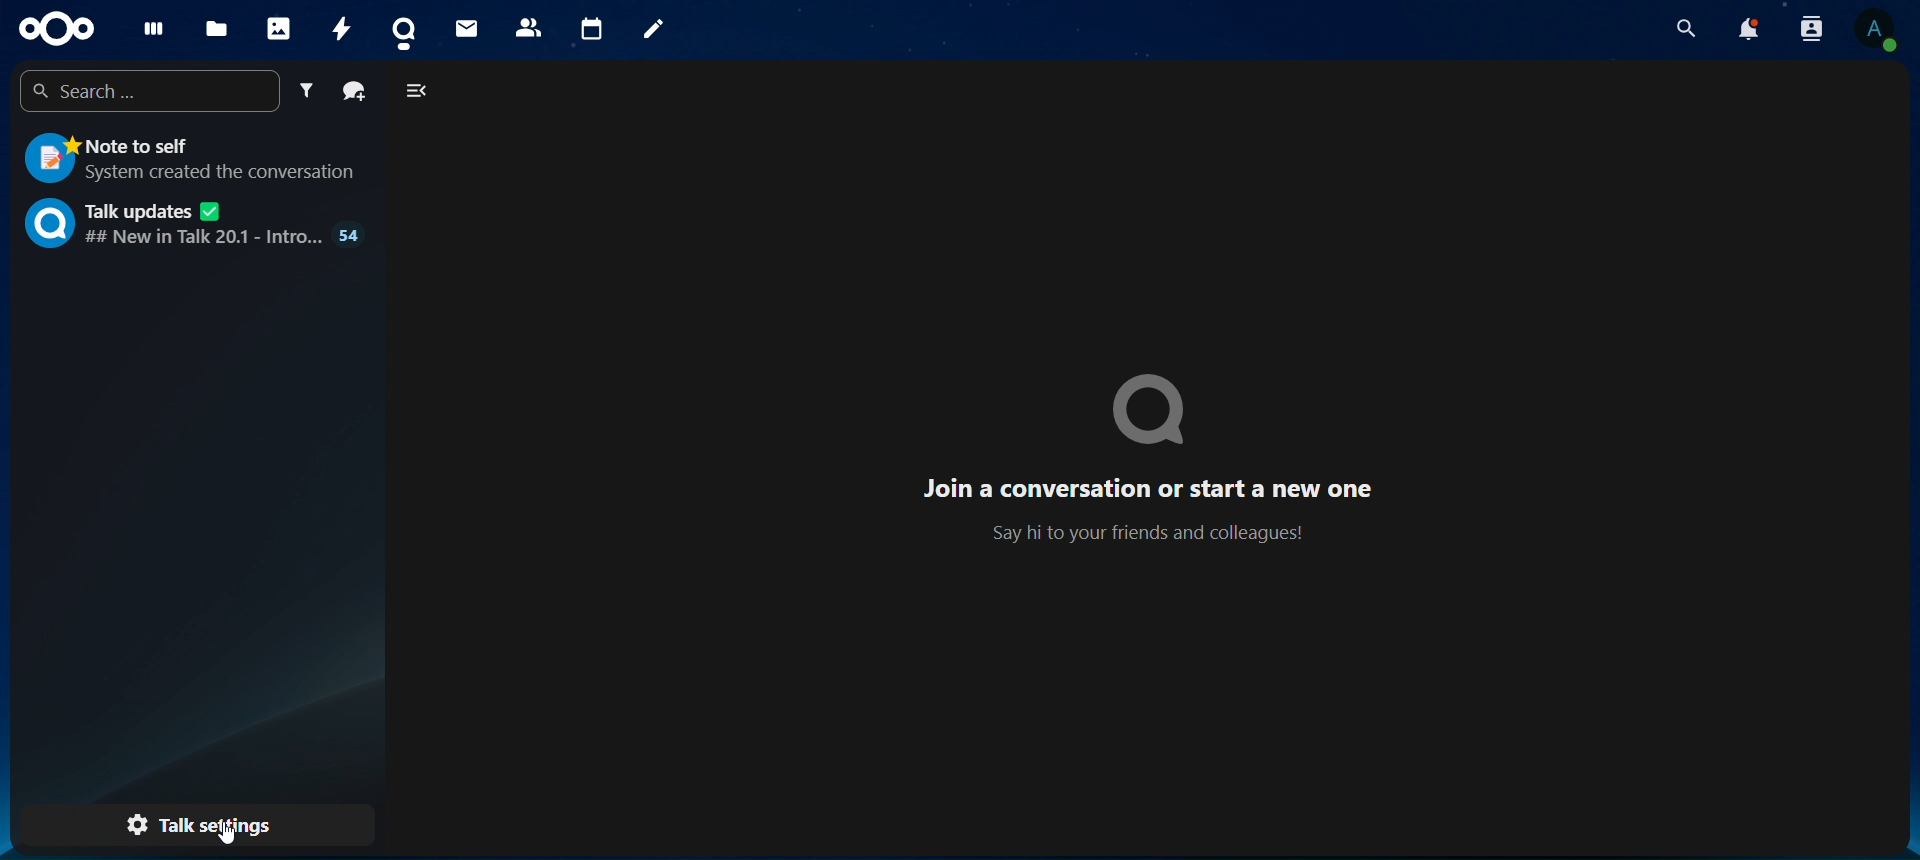 The image size is (1920, 860). Describe the element at coordinates (526, 27) in the screenshot. I see `contacts` at that location.